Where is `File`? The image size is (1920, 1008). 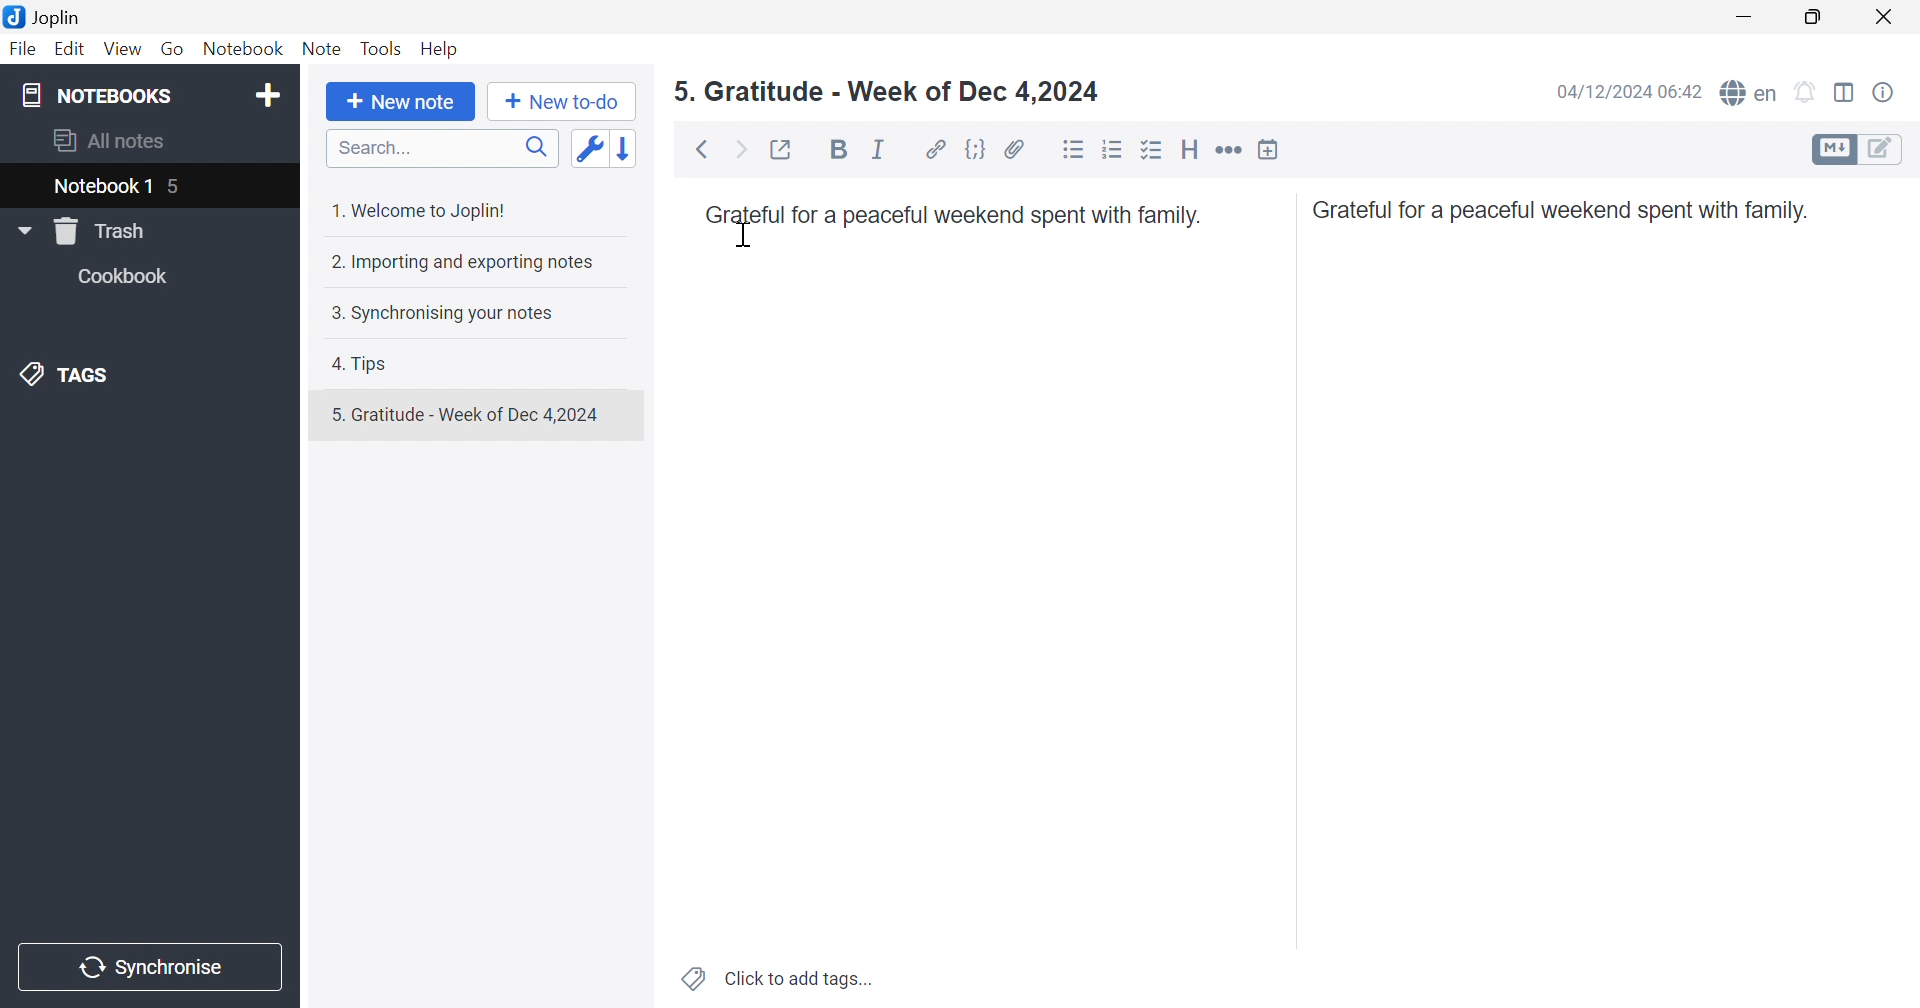 File is located at coordinates (25, 49).